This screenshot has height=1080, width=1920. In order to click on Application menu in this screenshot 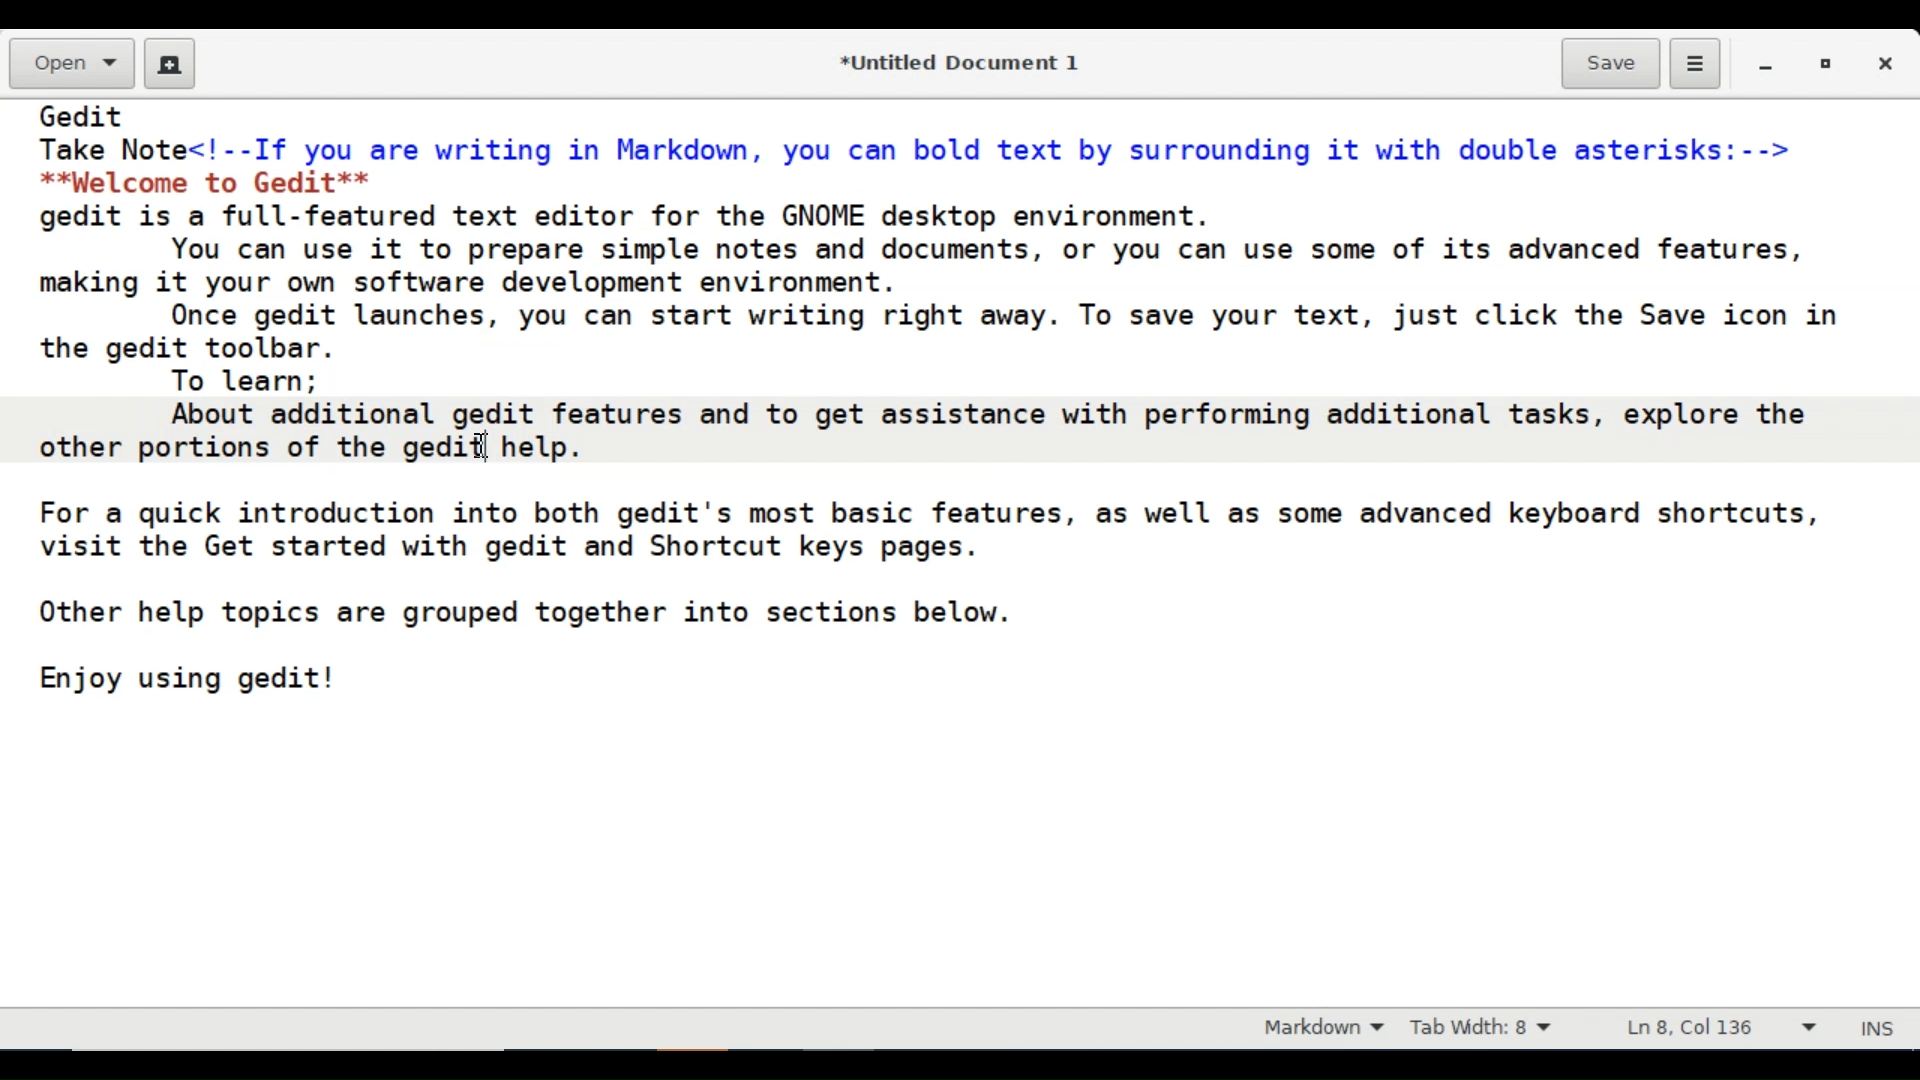, I will do `click(1694, 65)`.